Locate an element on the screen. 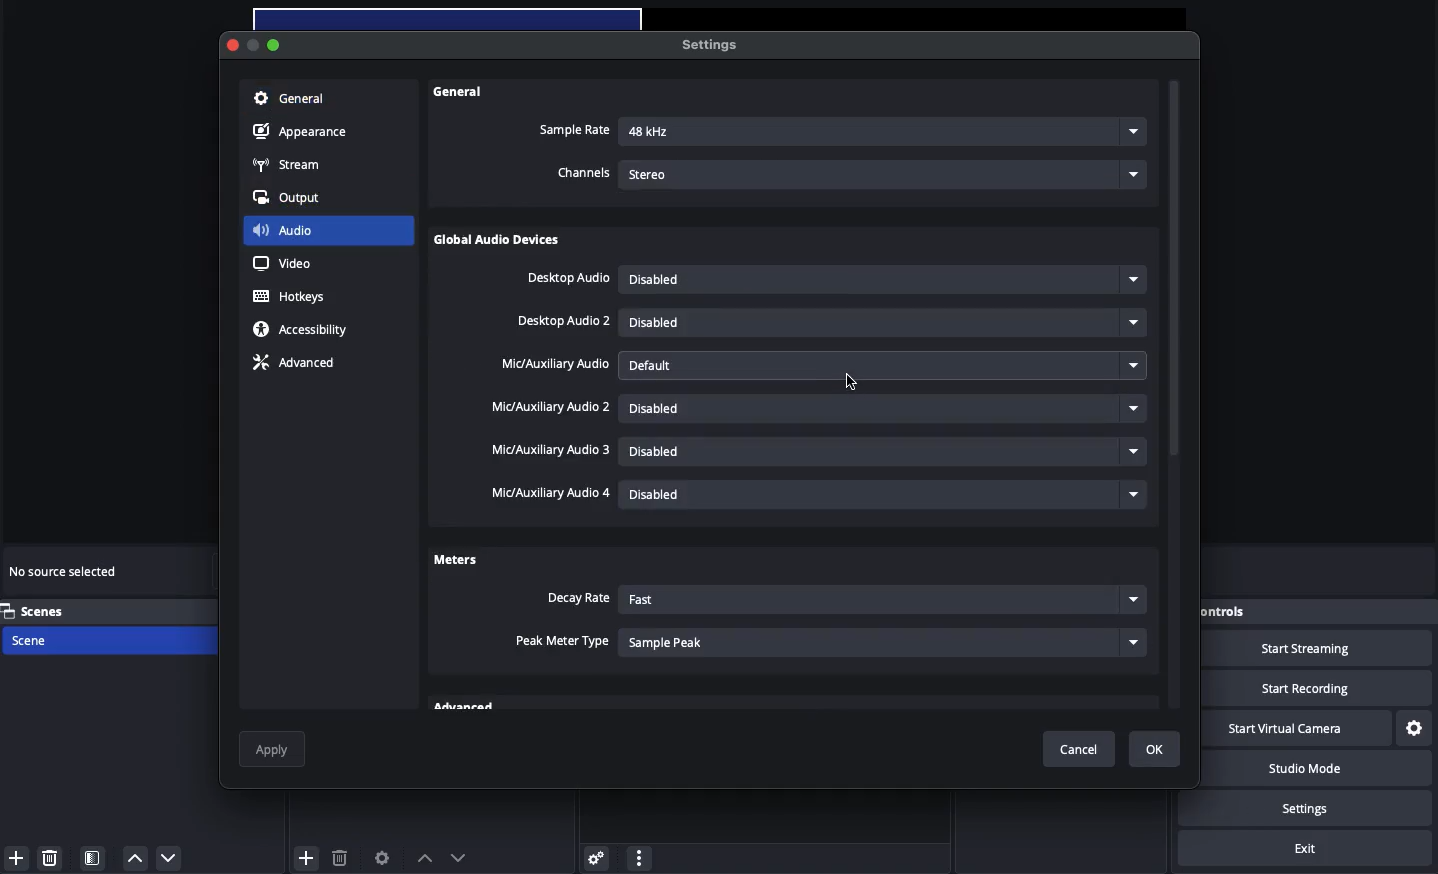  Advanced is located at coordinates (292, 365).